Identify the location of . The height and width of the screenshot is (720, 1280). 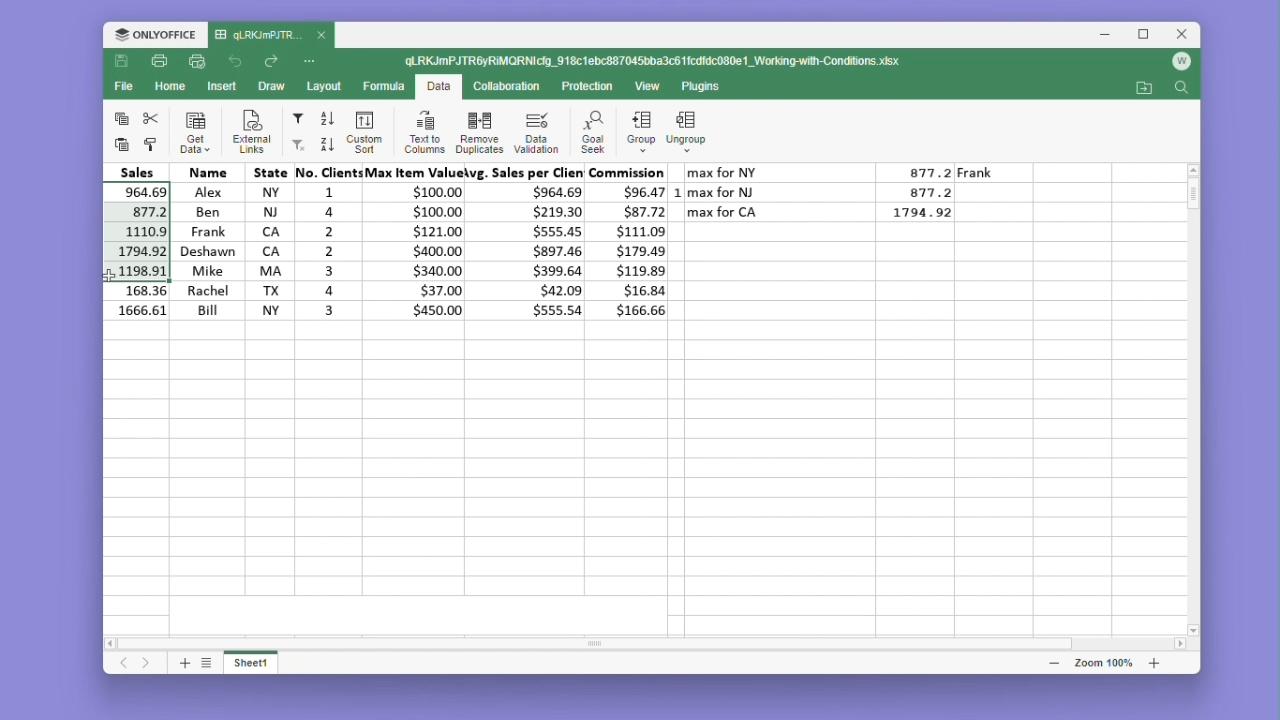
(172, 86).